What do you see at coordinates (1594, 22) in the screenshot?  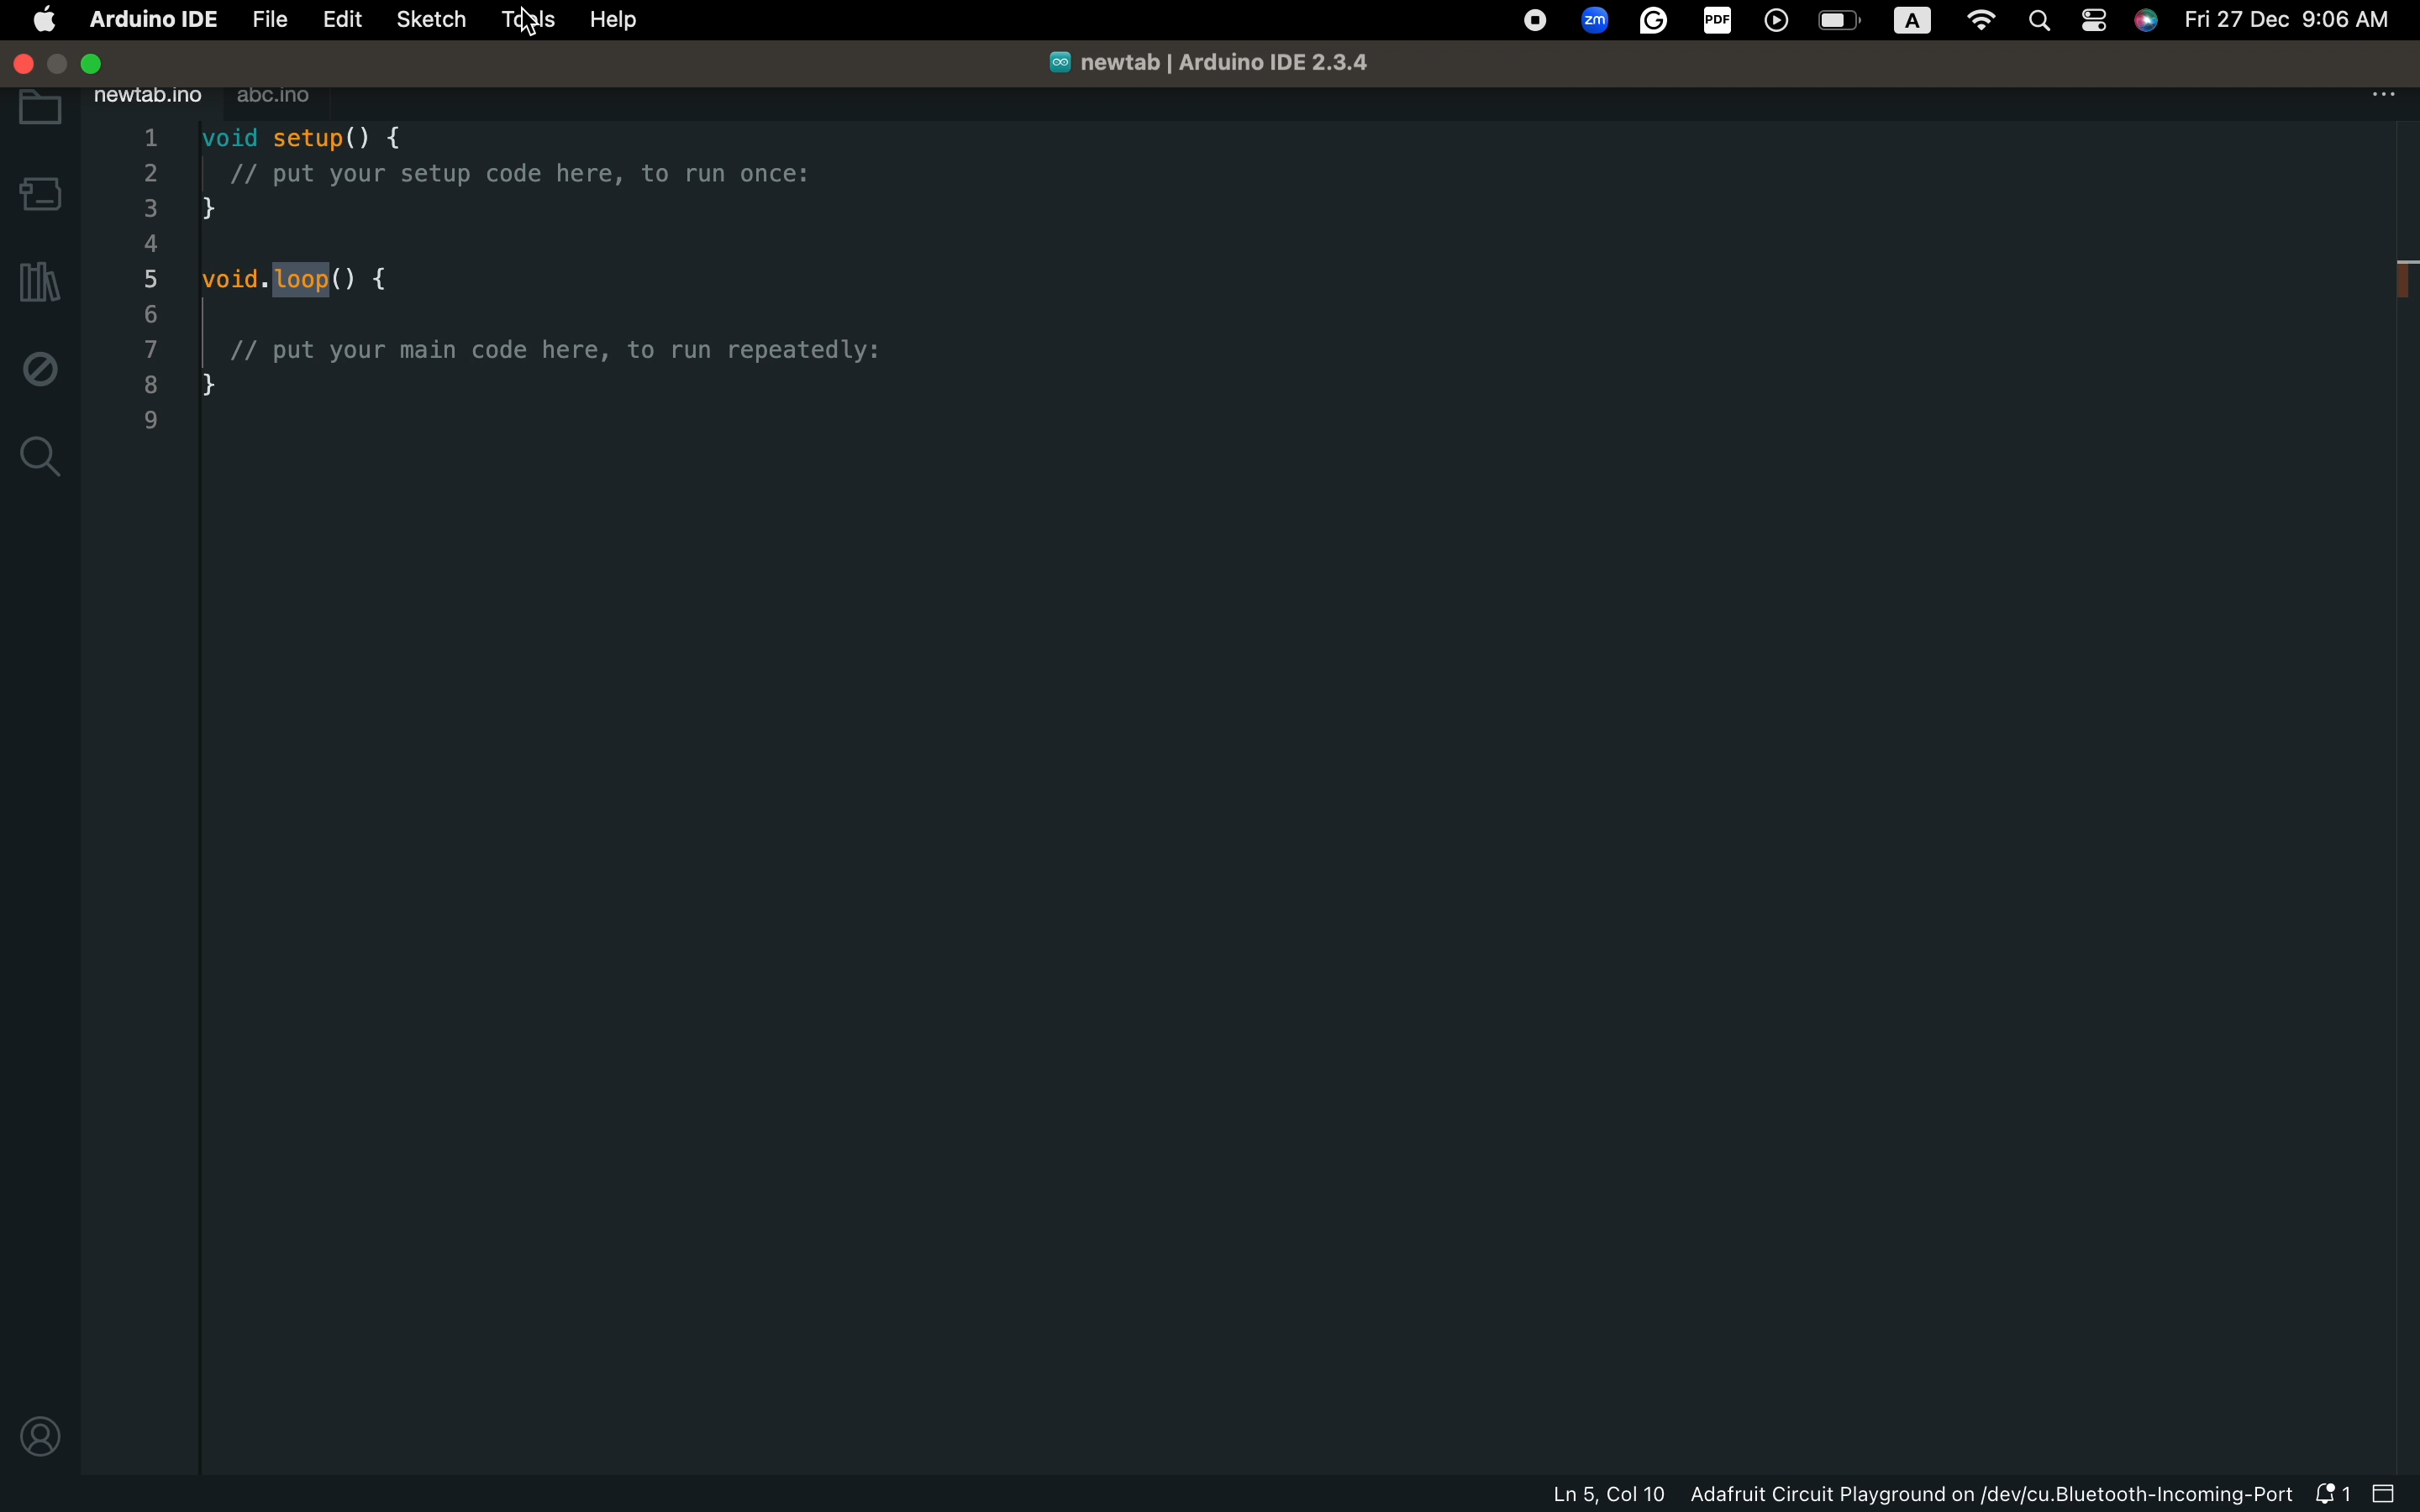 I see `Zoom` at bounding box center [1594, 22].